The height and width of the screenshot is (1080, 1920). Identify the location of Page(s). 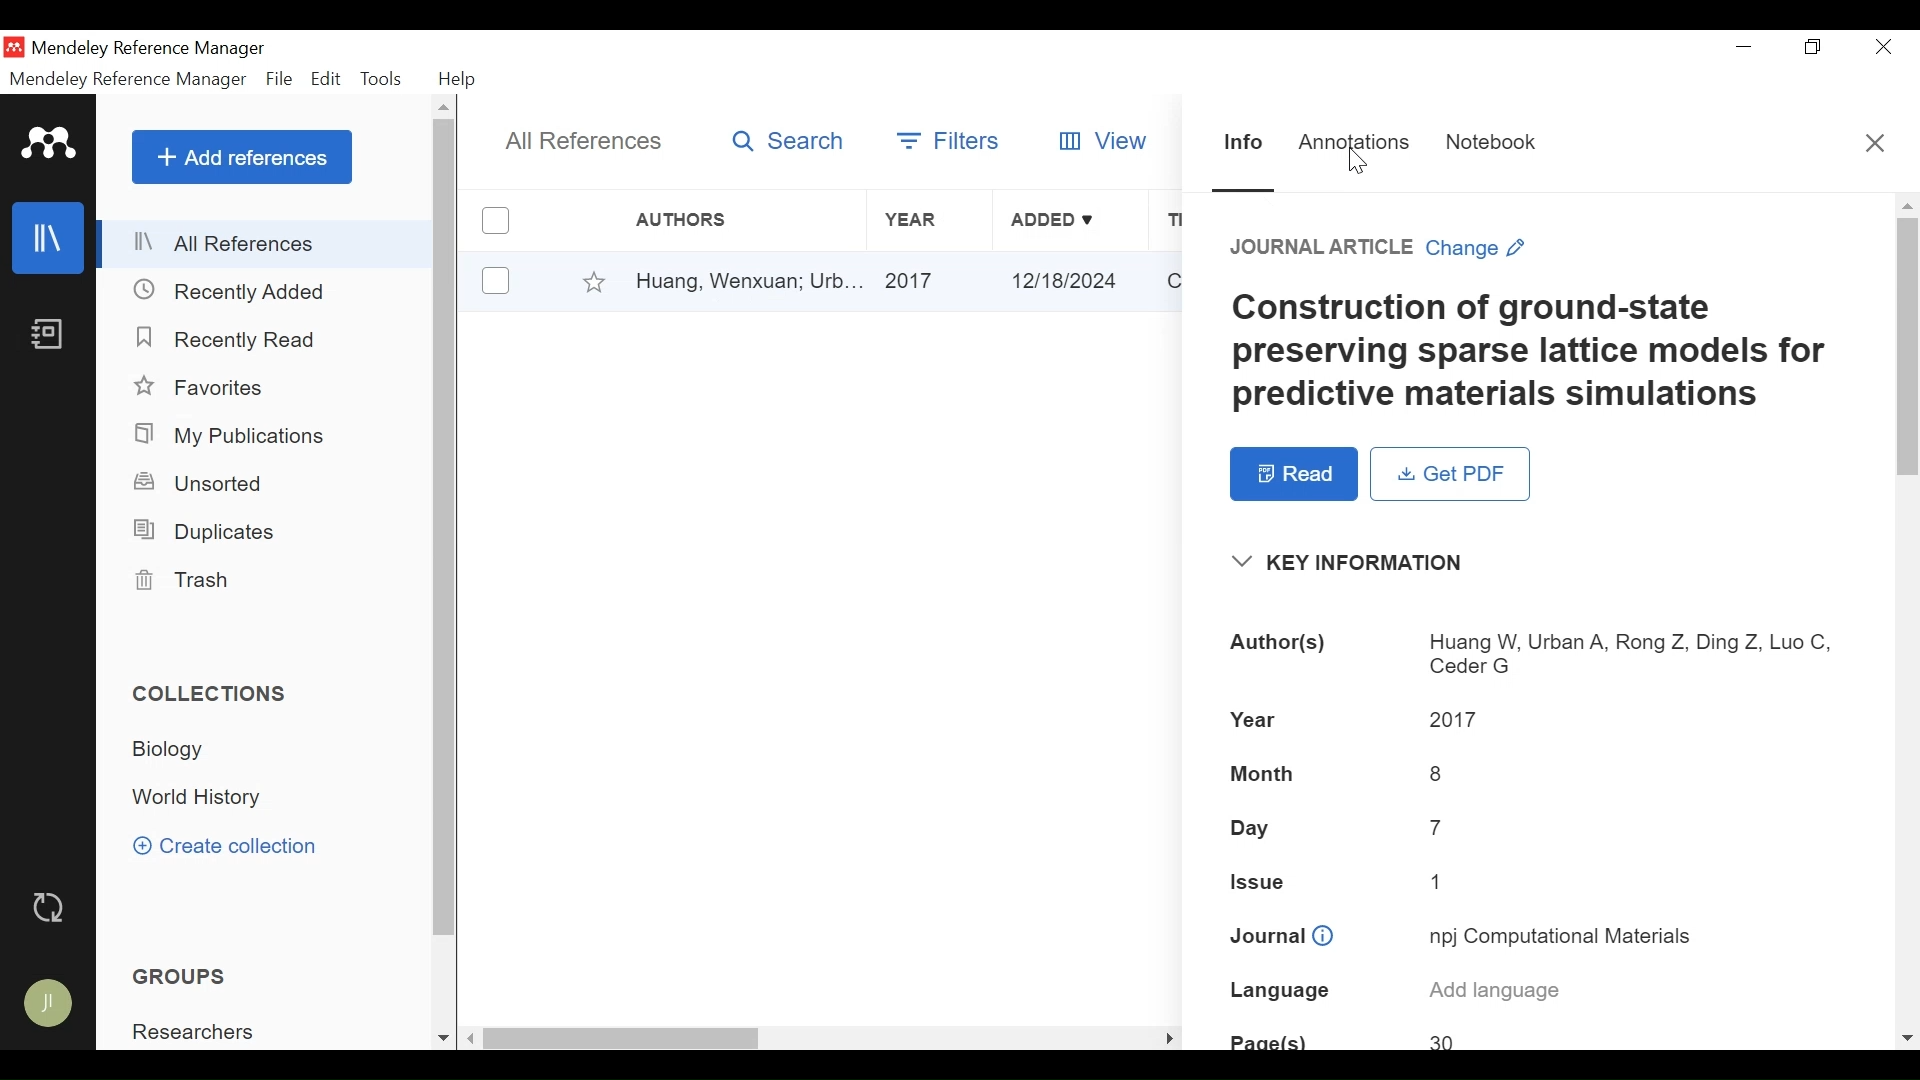
(1268, 1039).